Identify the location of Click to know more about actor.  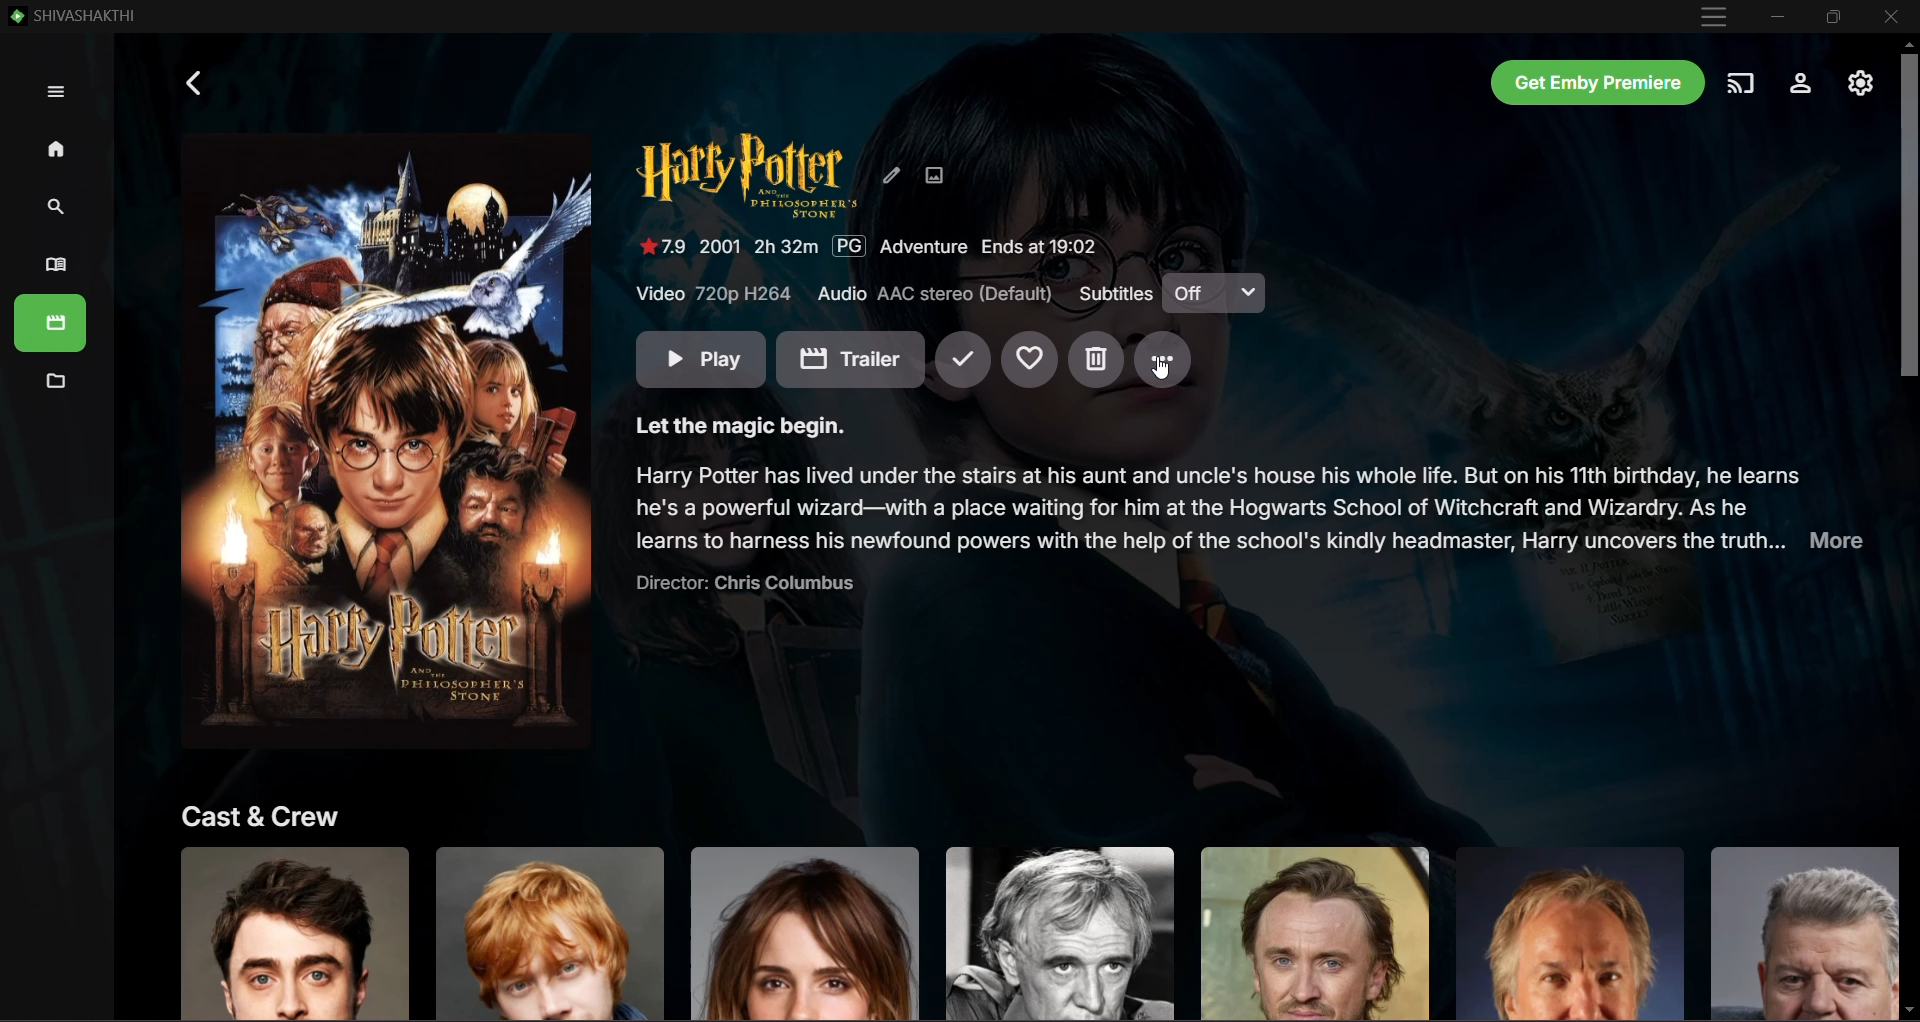
(1568, 932).